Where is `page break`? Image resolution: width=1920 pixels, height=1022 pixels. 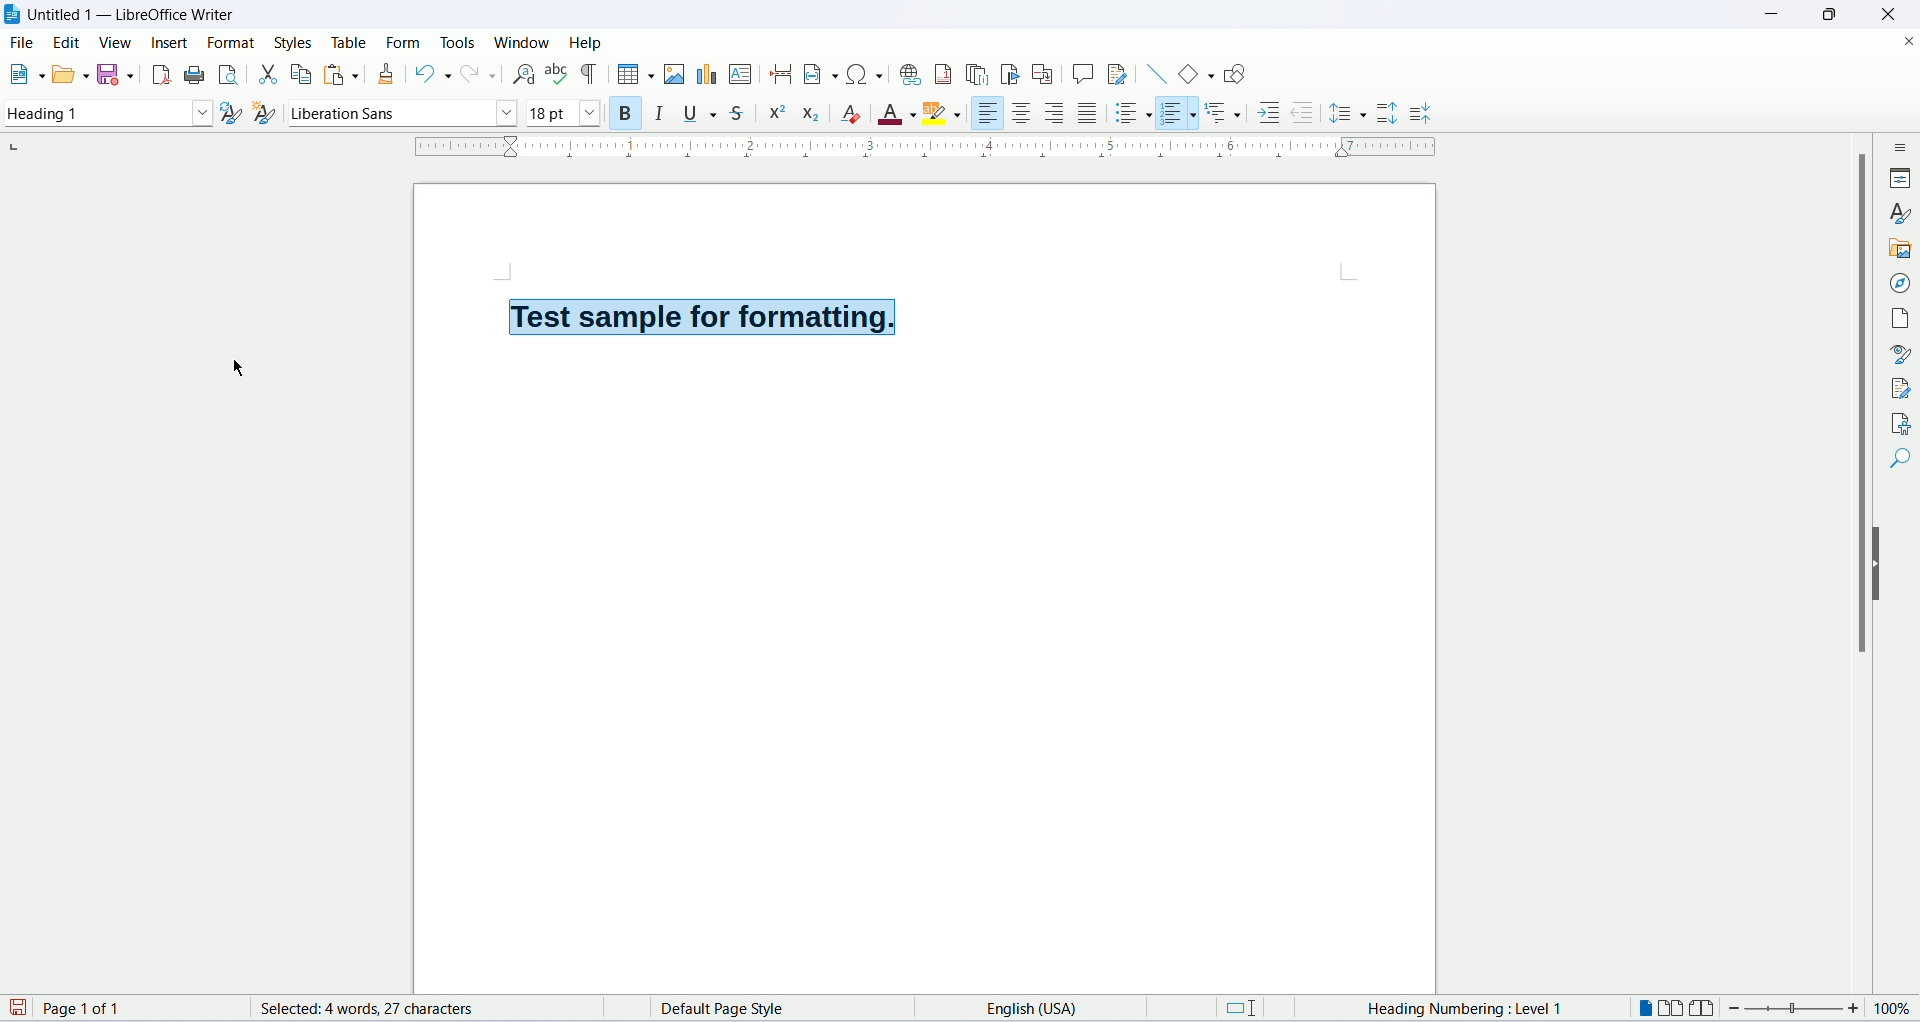
page break is located at coordinates (781, 75).